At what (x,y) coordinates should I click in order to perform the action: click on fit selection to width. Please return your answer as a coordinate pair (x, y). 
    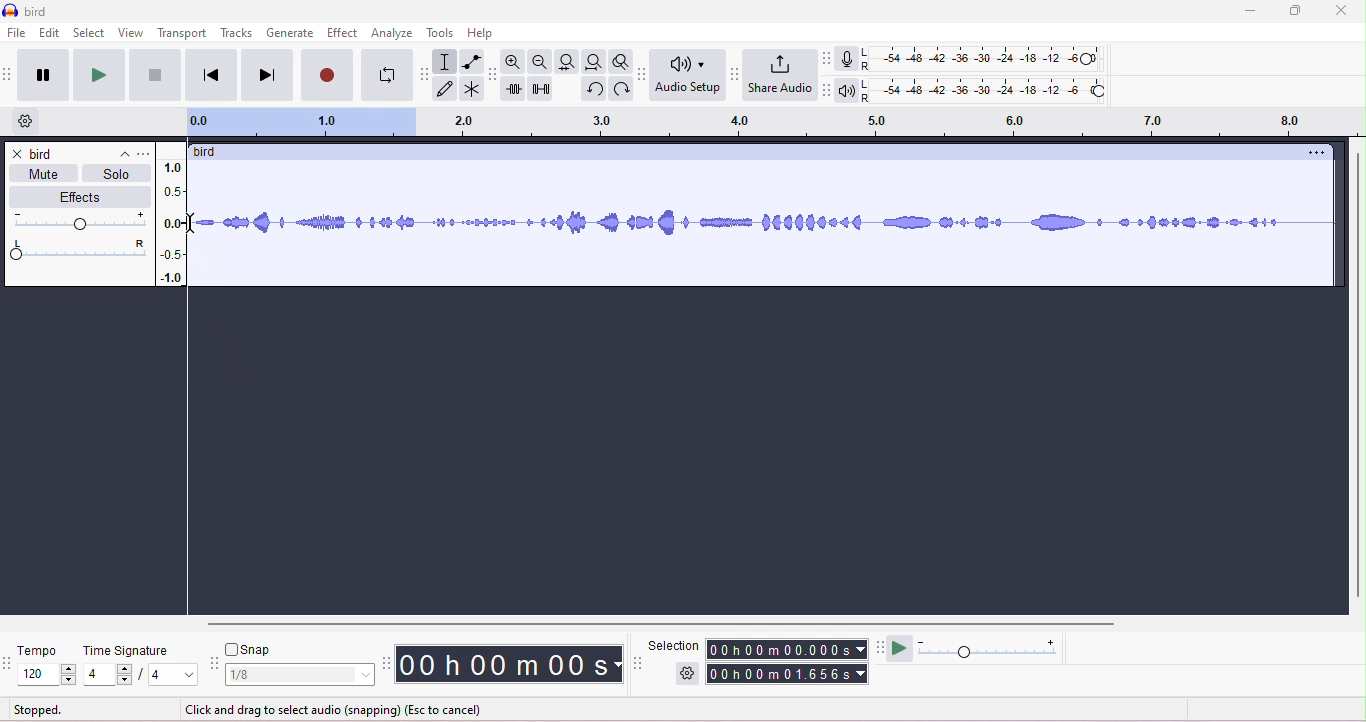
    Looking at the image, I should click on (567, 62).